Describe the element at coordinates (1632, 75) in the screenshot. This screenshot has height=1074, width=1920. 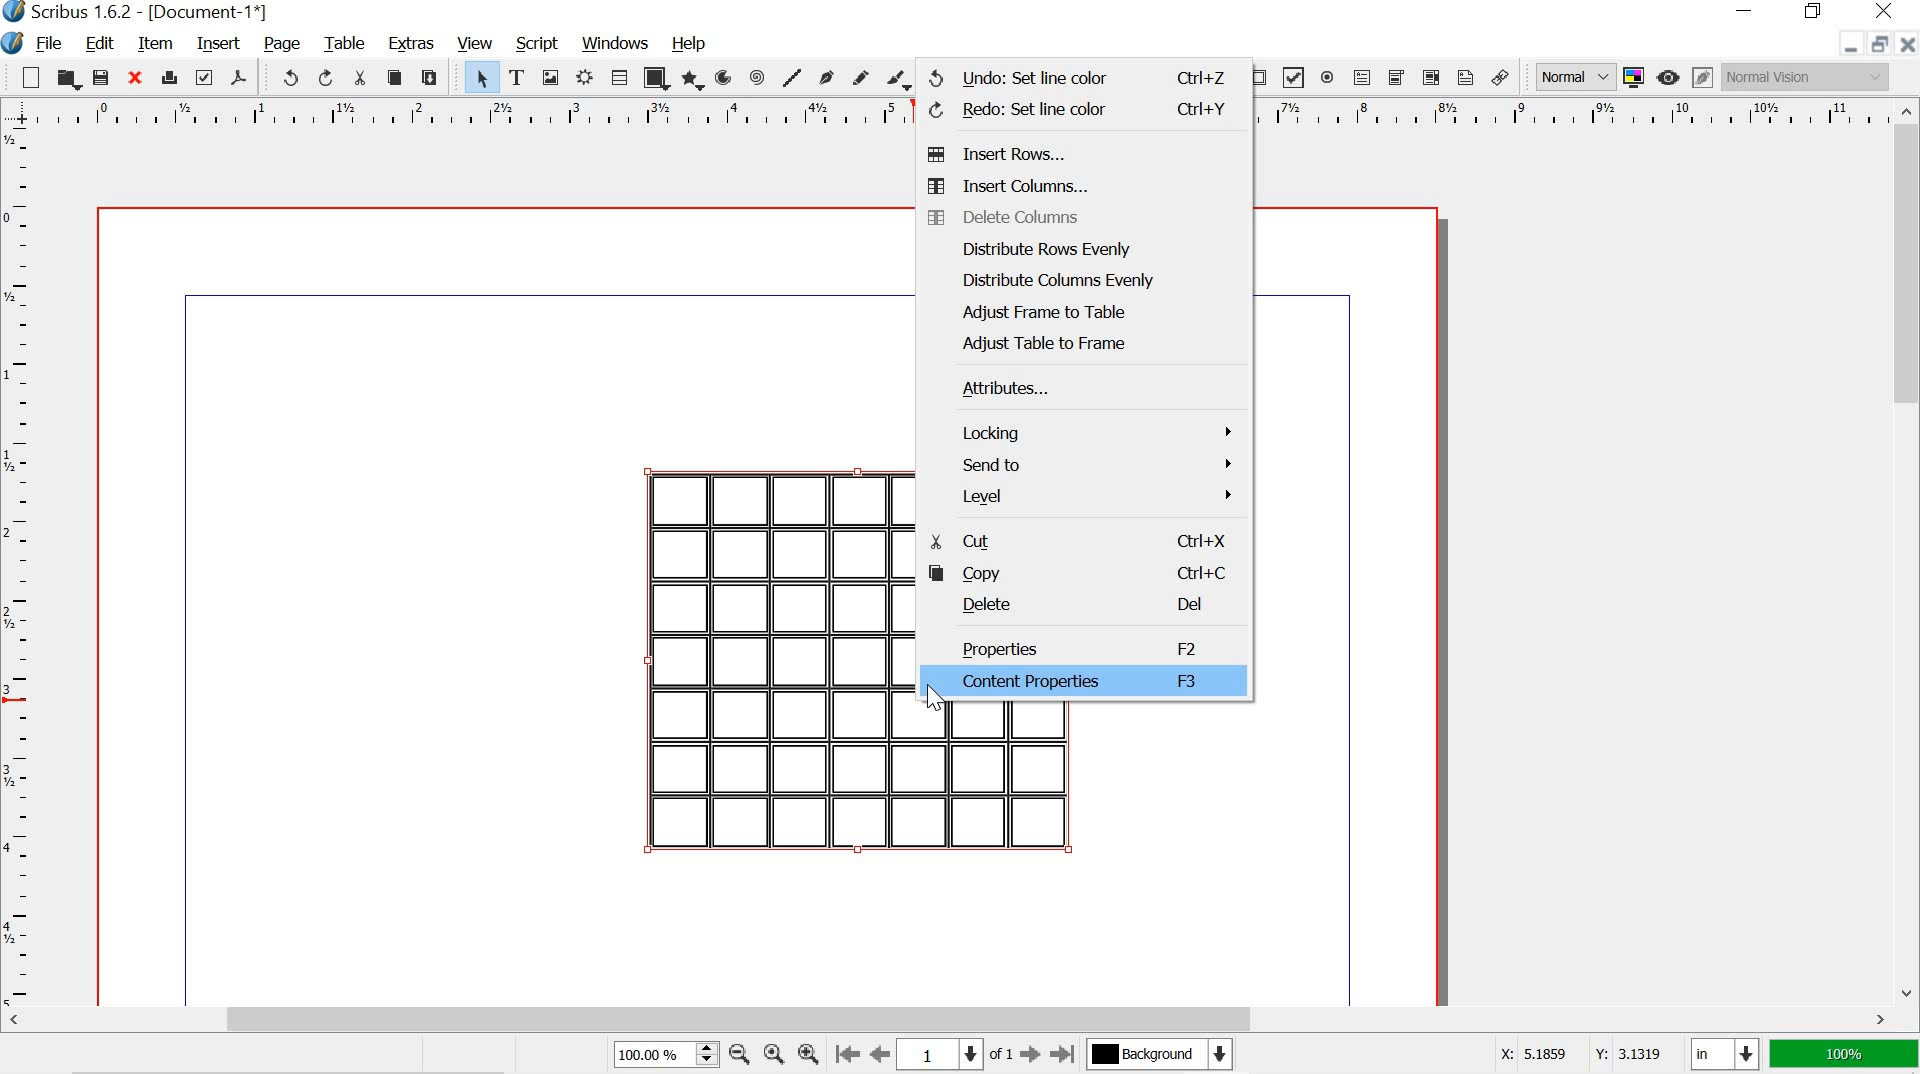
I see `toggle color management system` at that location.